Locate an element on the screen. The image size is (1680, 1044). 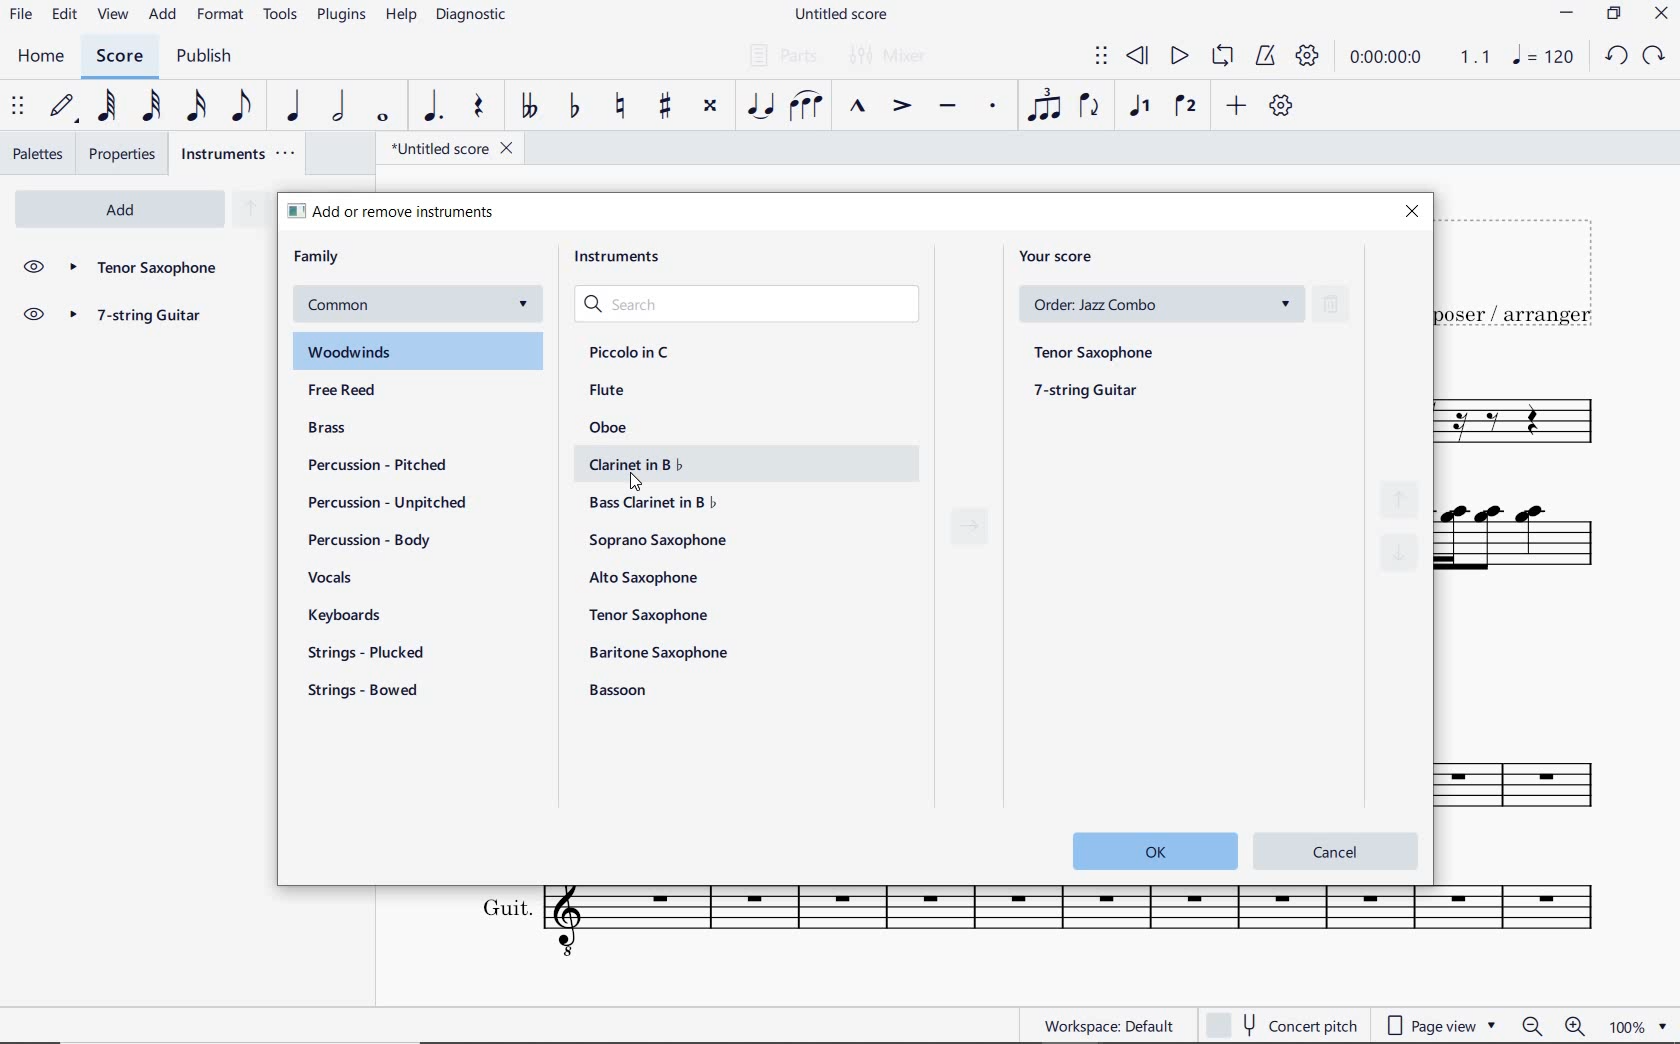
family is located at coordinates (318, 257).